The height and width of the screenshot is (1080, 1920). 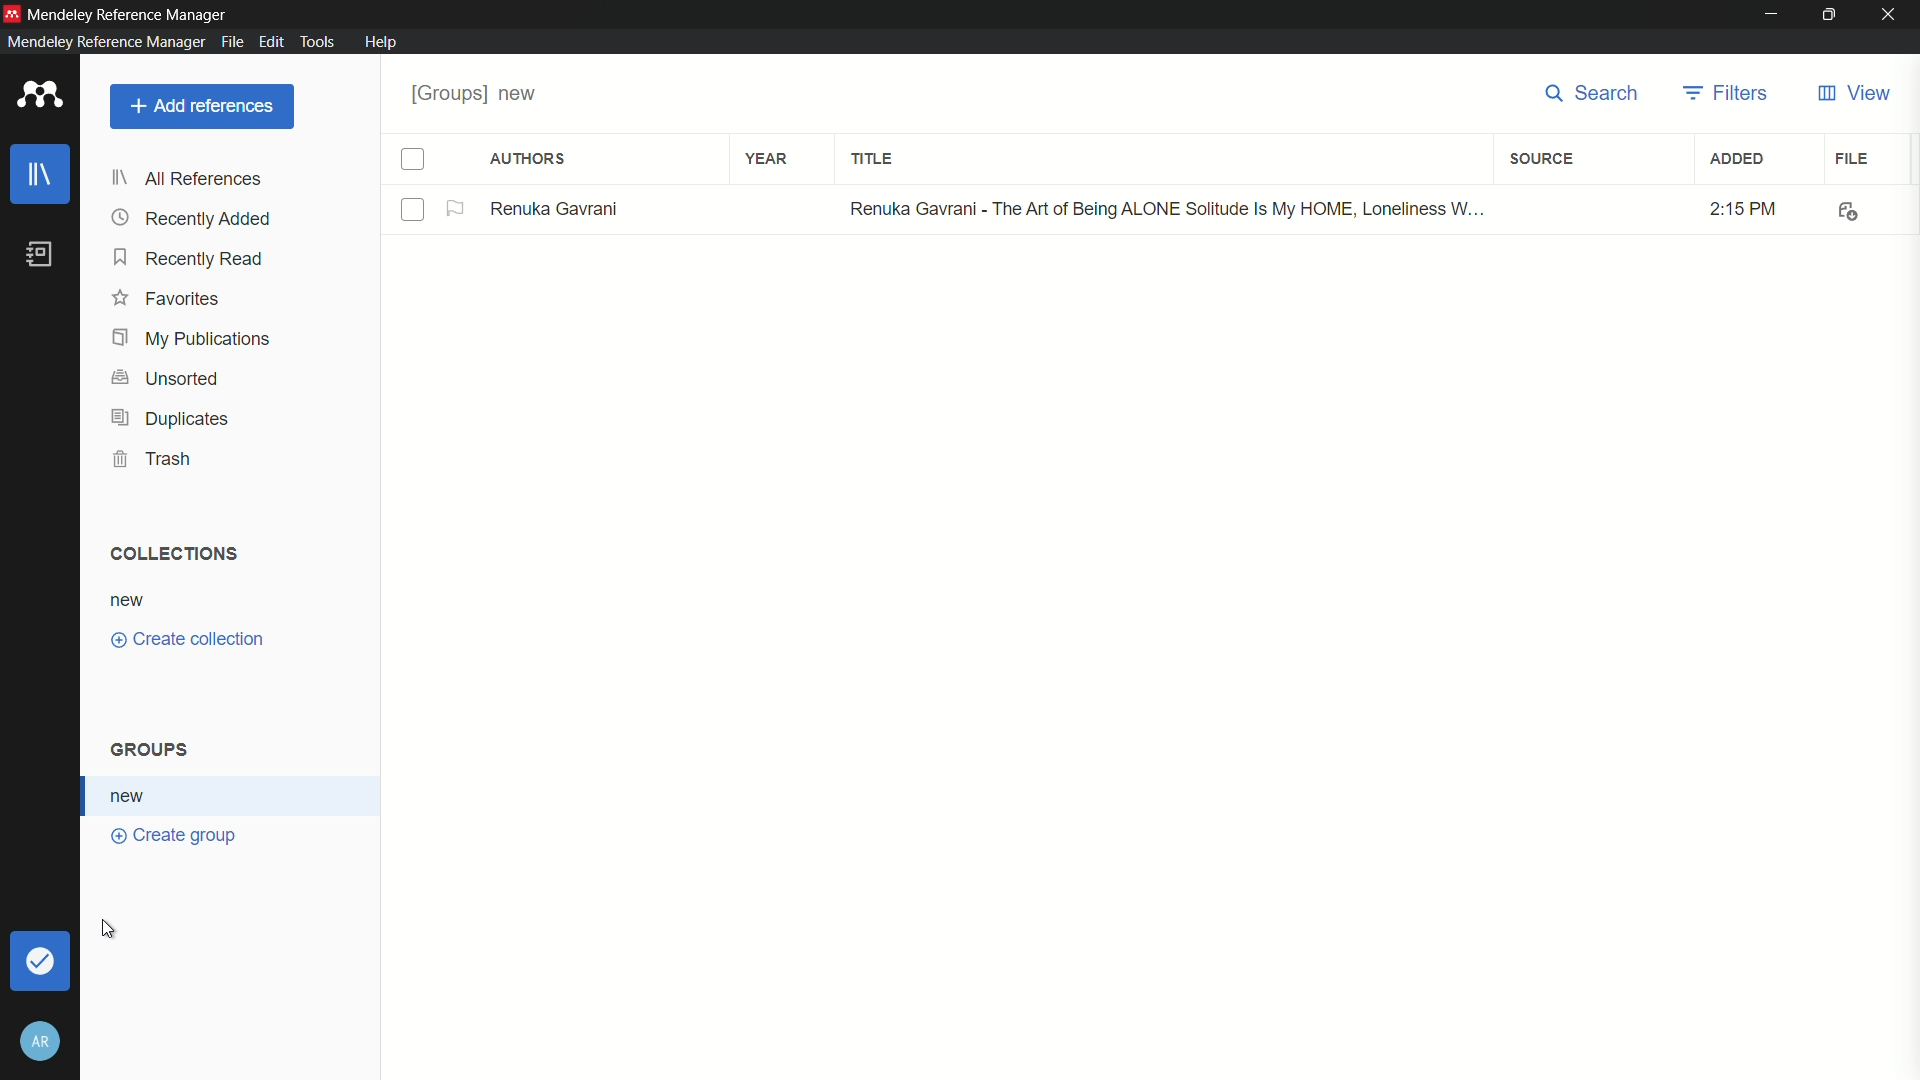 I want to click on source, so click(x=1542, y=157).